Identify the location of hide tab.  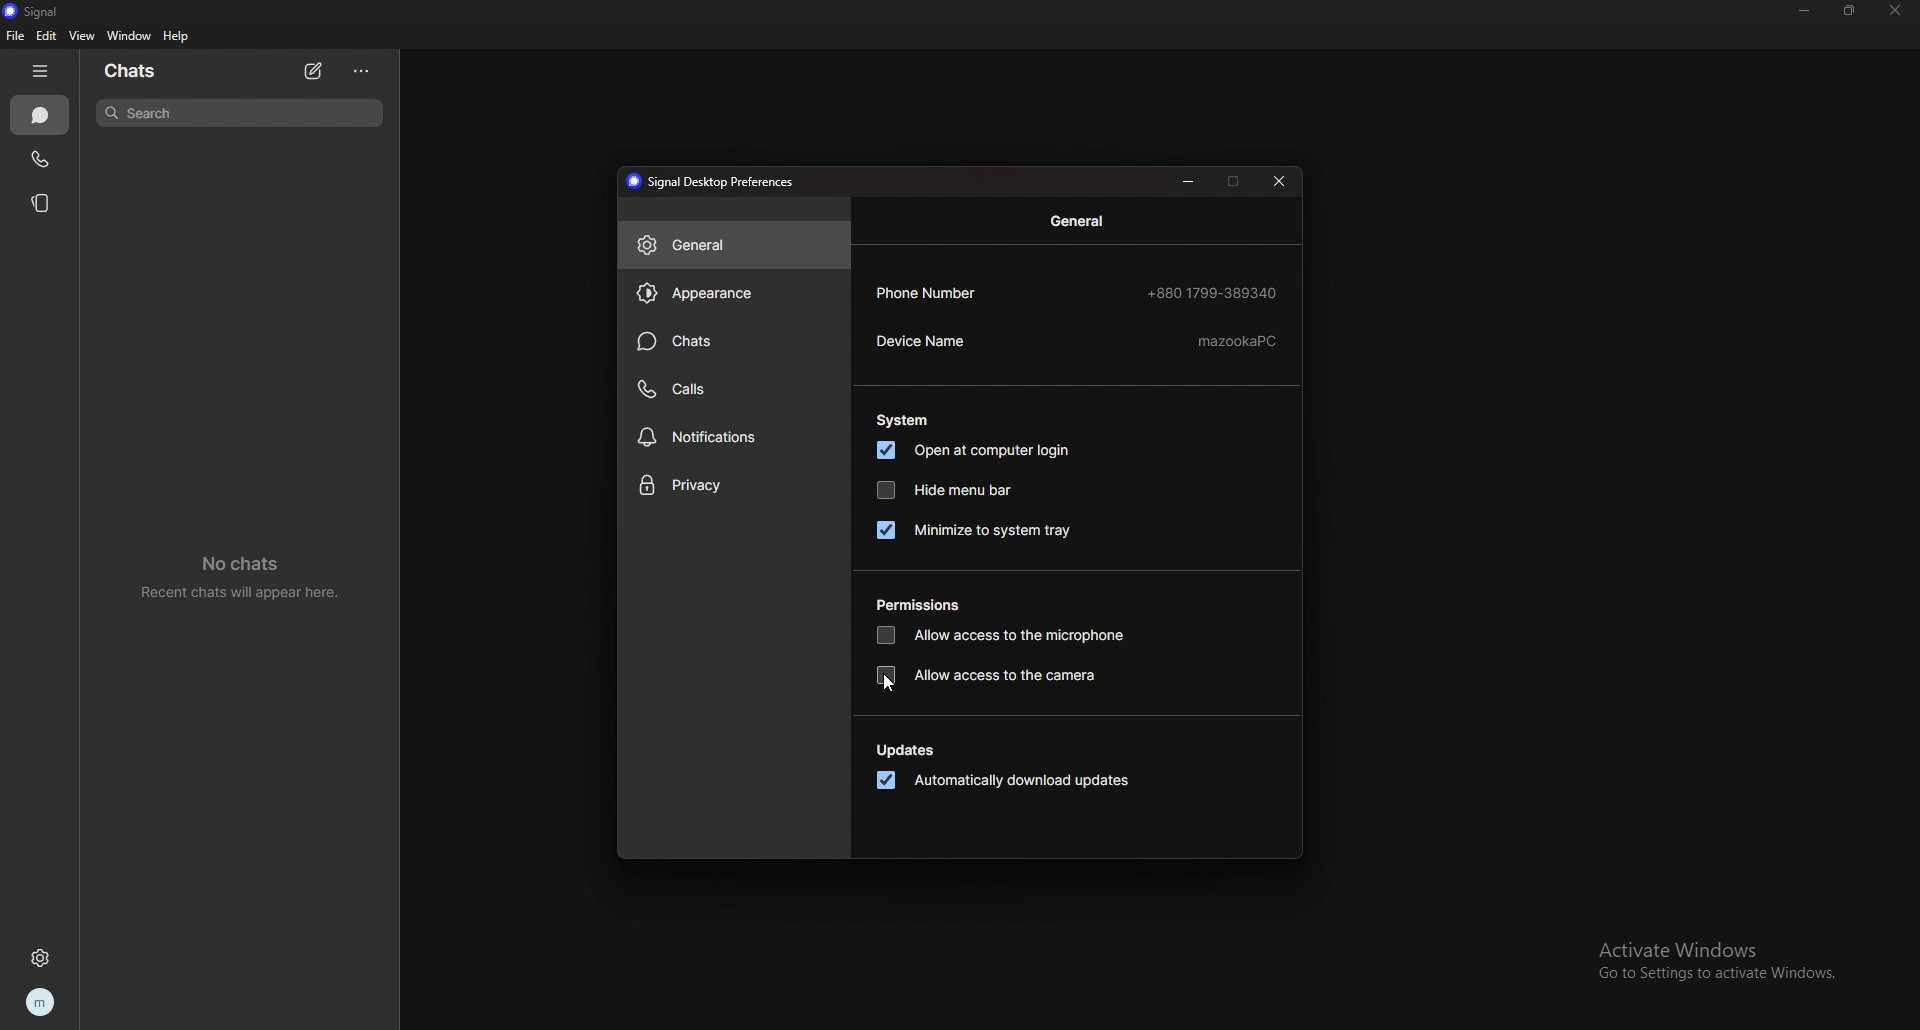
(40, 71).